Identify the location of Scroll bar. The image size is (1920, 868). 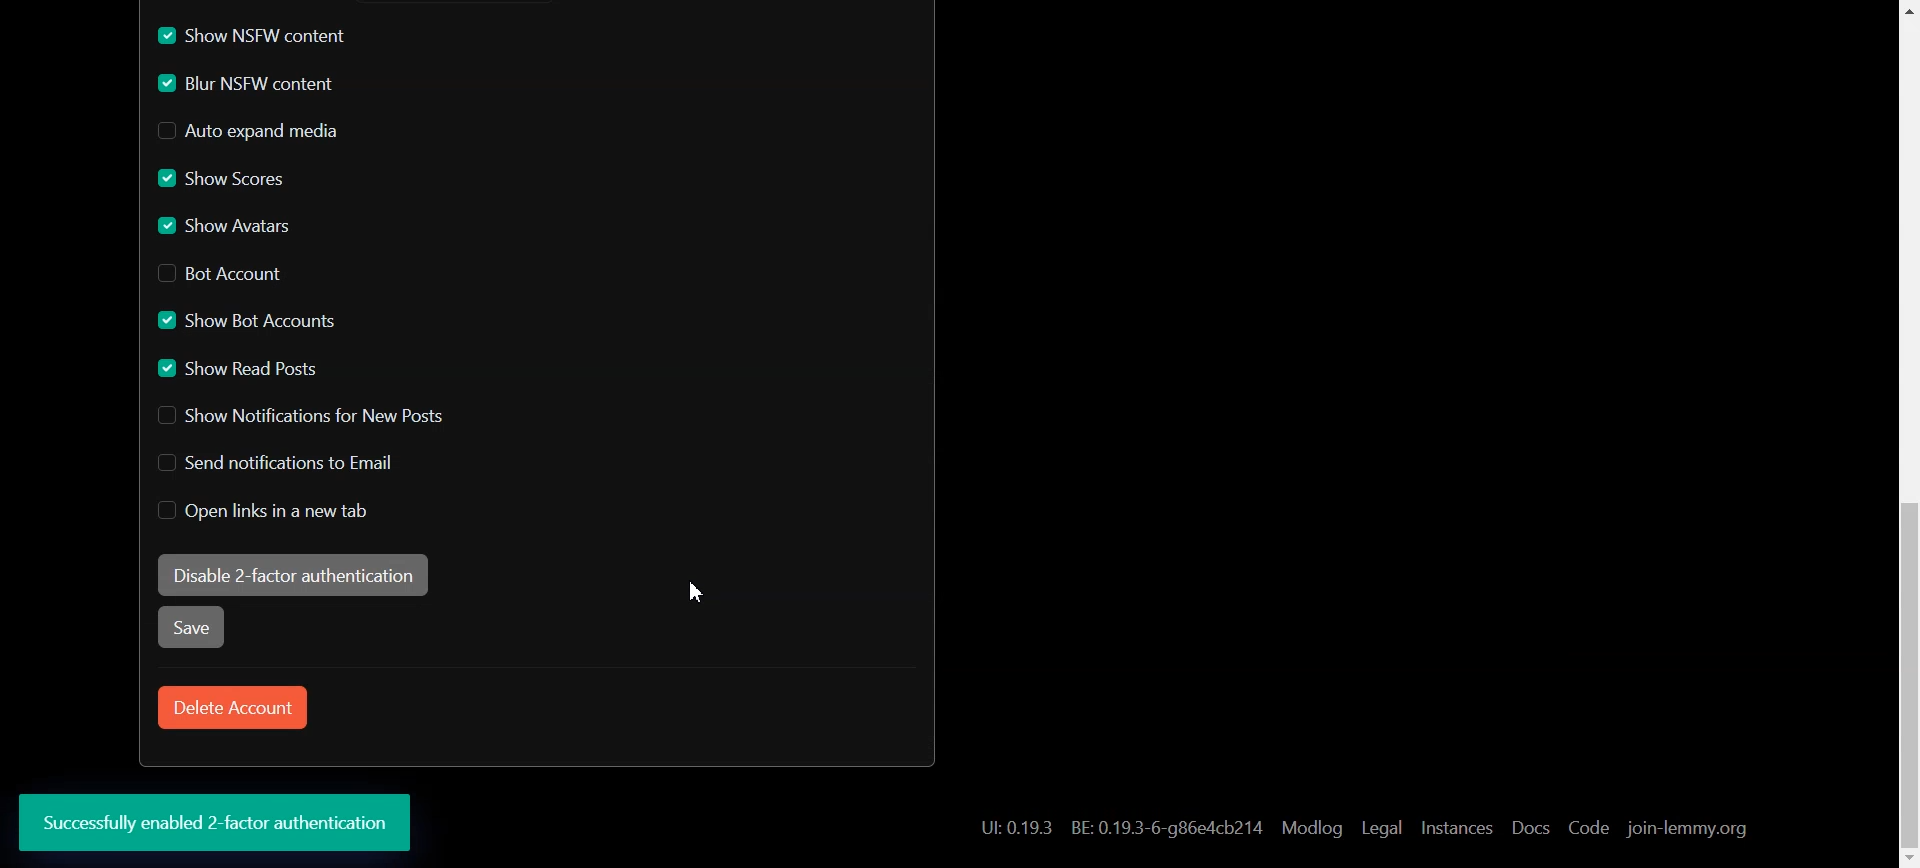
(1903, 434).